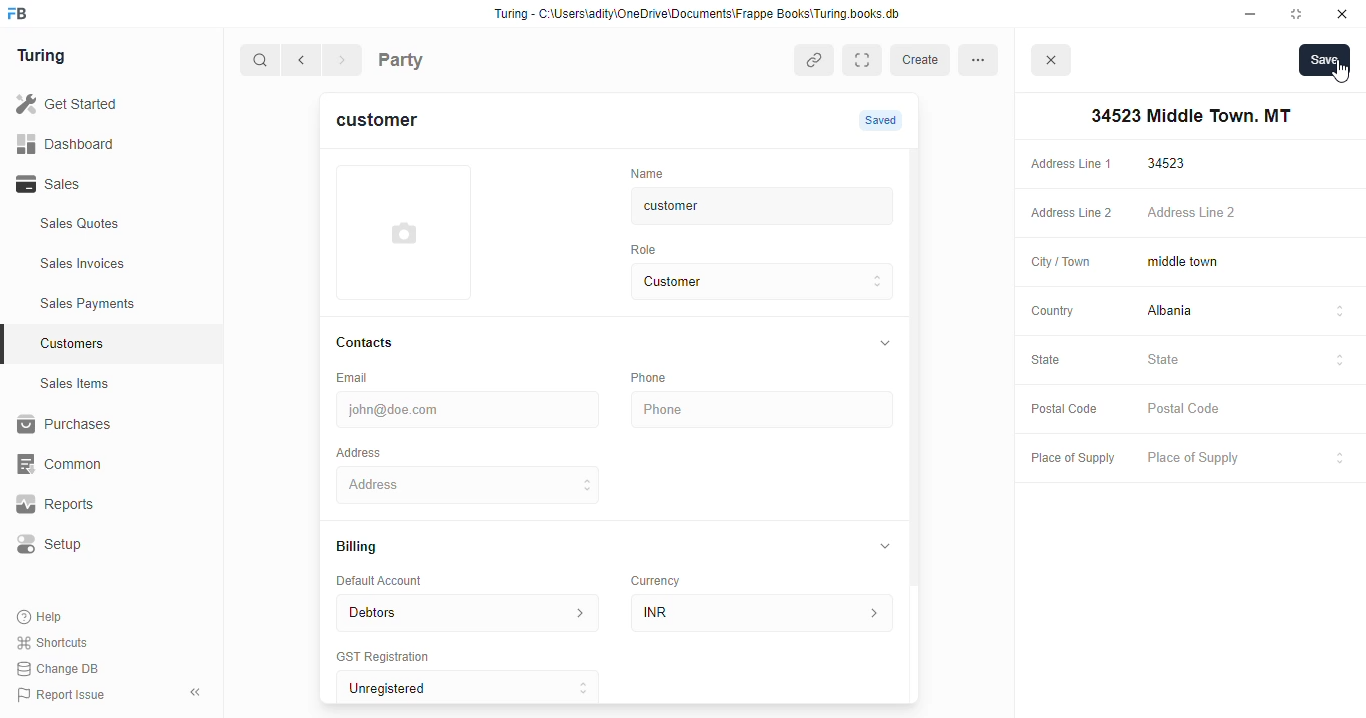  I want to click on Postal Code, so click(1061, 408).